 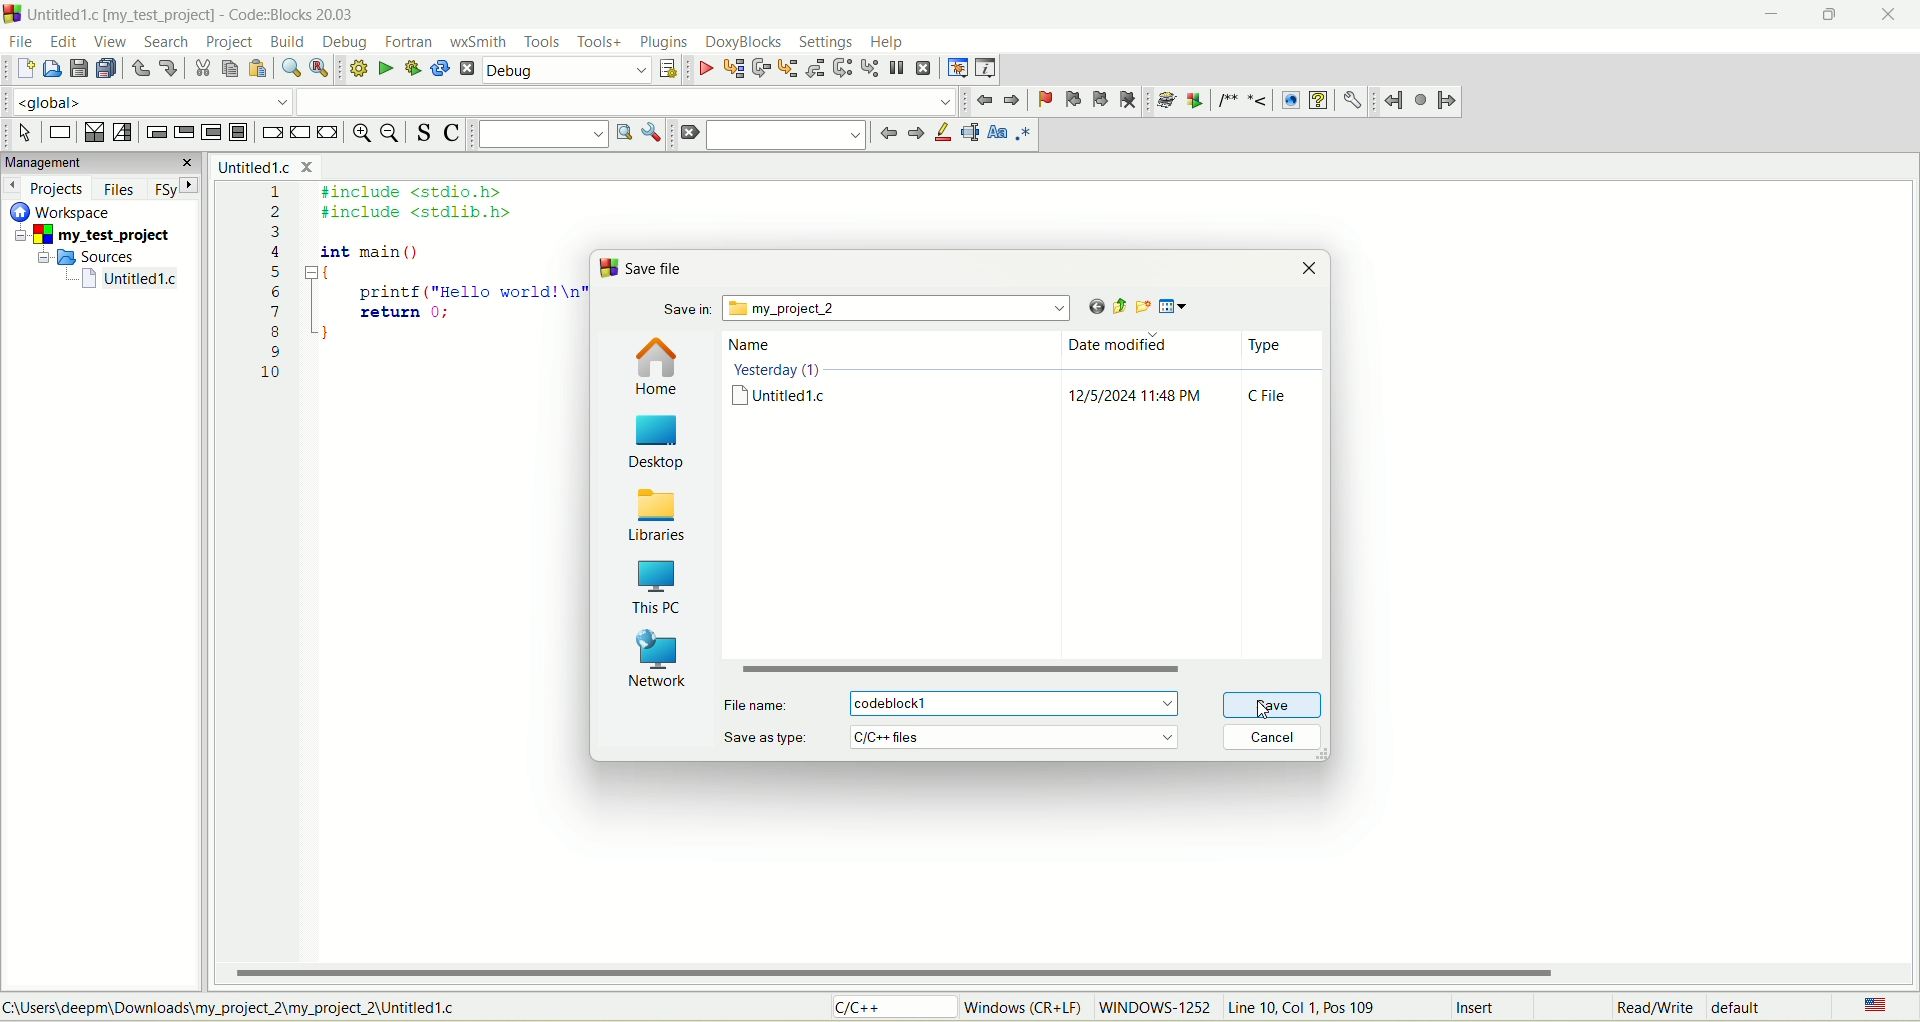 What do you see at coordinates (270, 135) in the screenshot?
I see `break instruction` at bounding box center [270, 135].